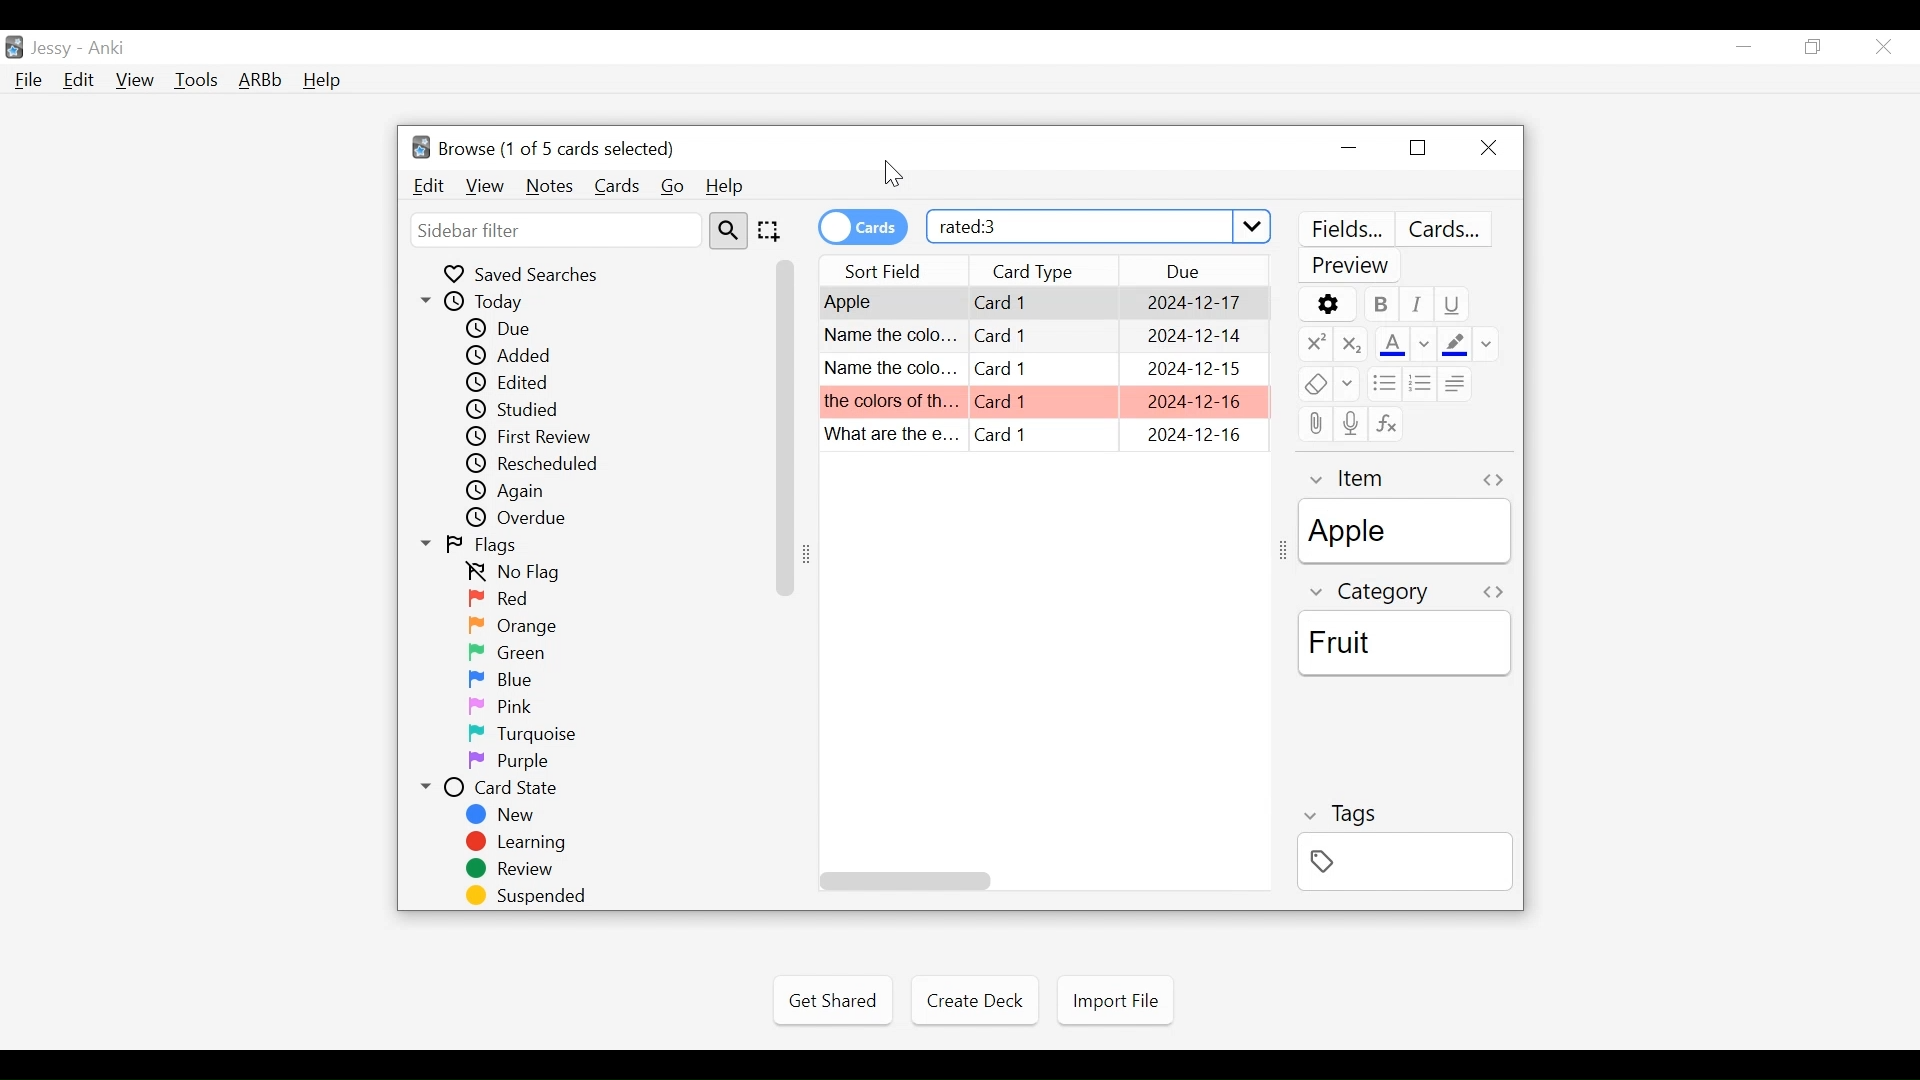  I want to click on Category, so click(1372, 592).